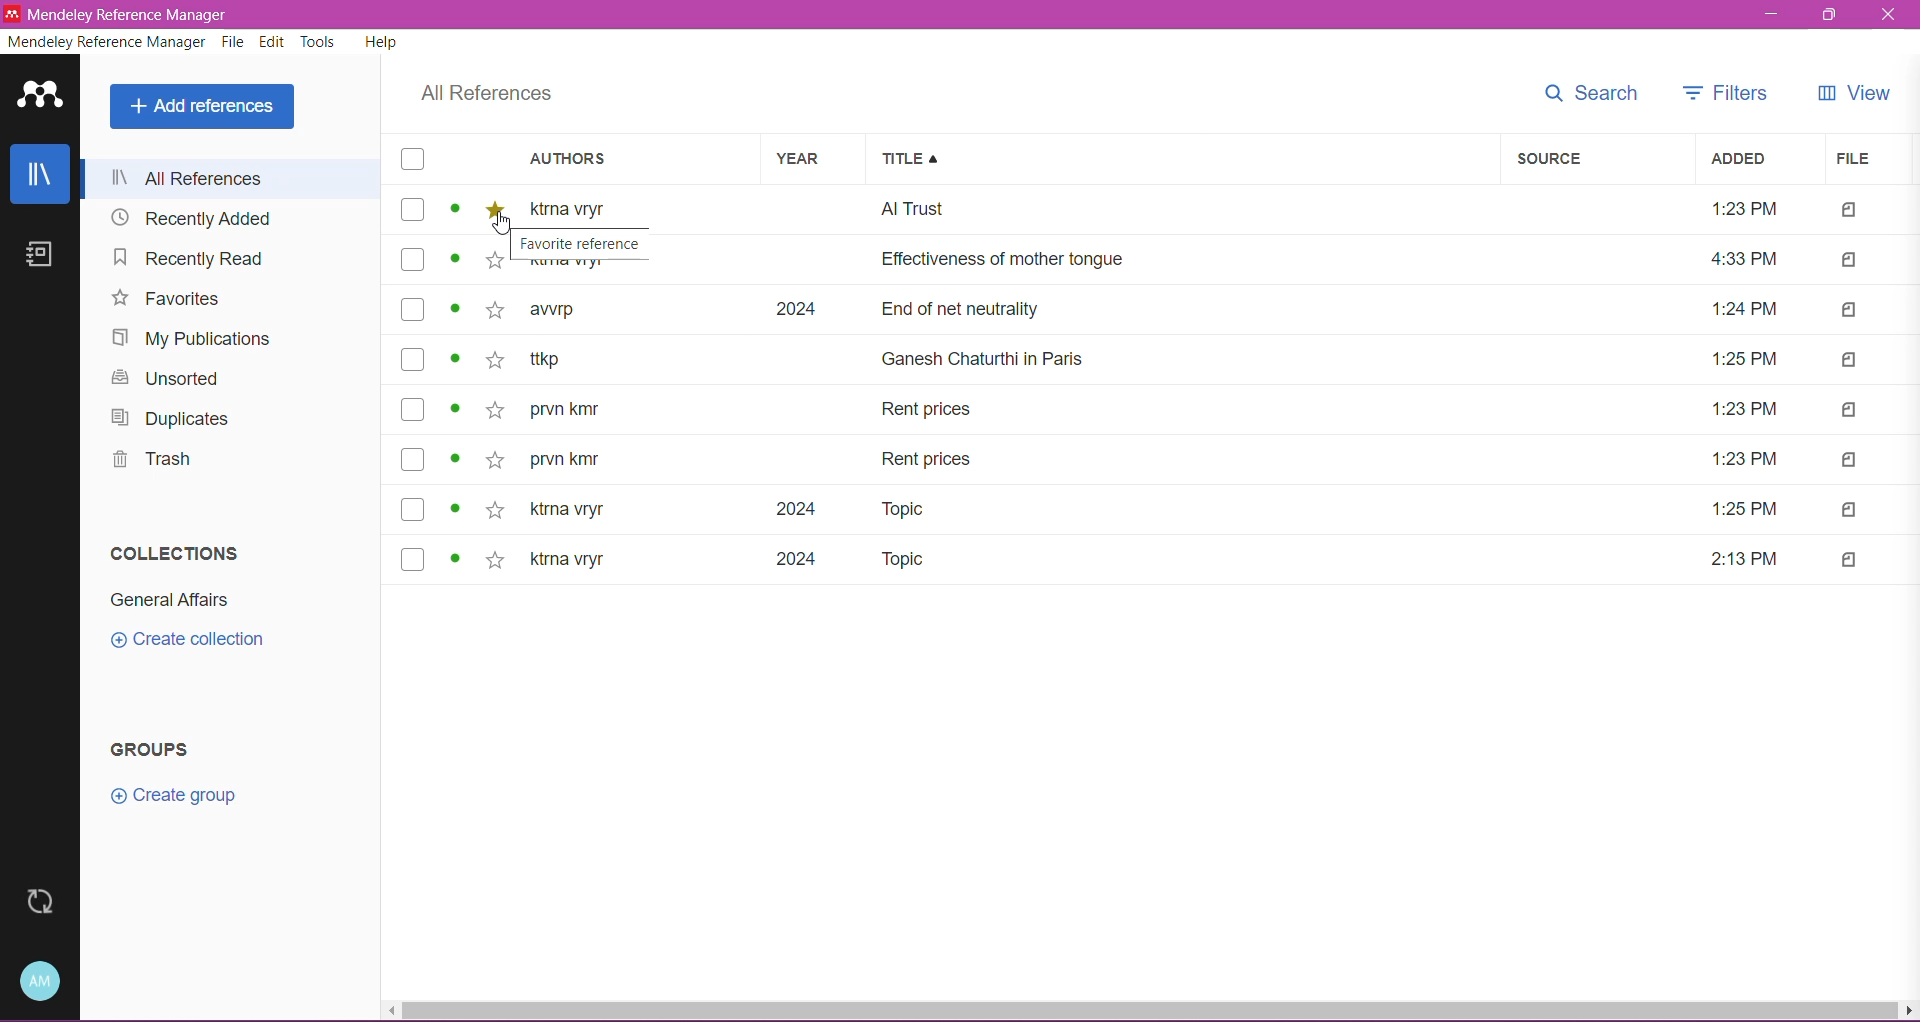  I want to click on Restore Down, so click(1829, 17).